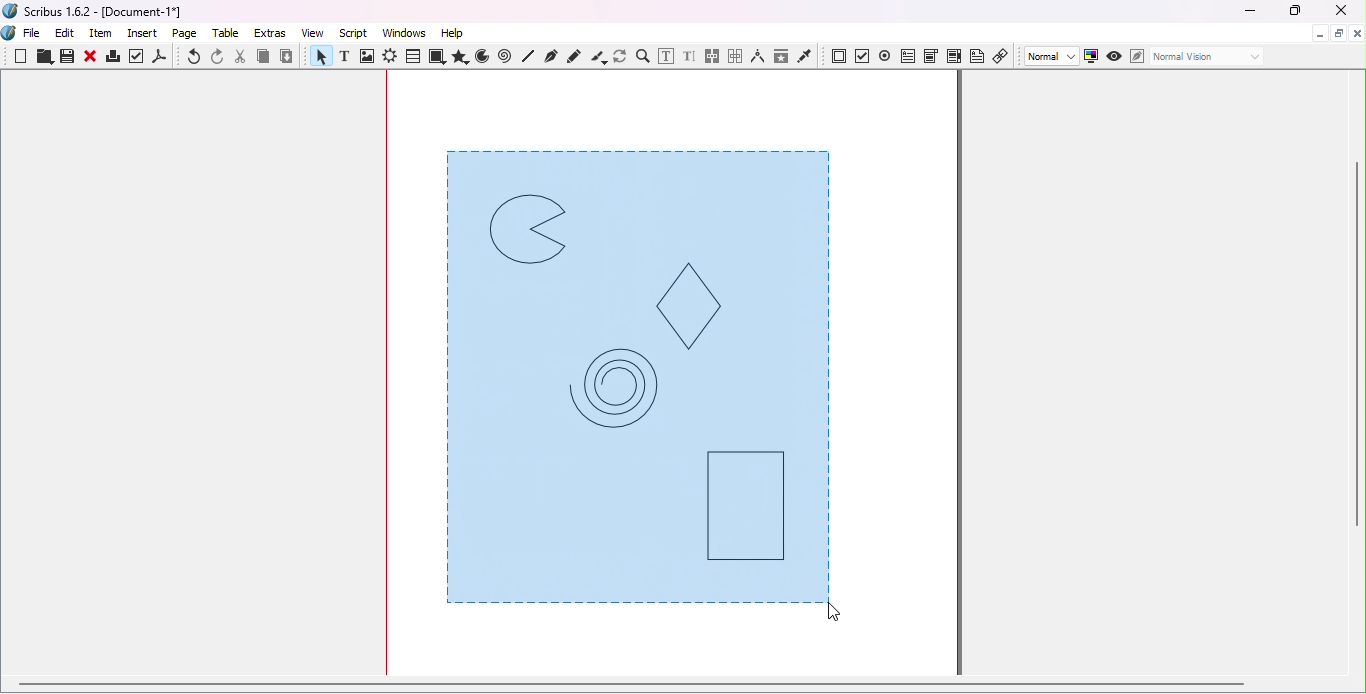 This screenshot has width=1366, height=694. What do you see at coordinates (620, 56) in the screenshot?
I see `Rotate item` at bounding box center [620, 56].